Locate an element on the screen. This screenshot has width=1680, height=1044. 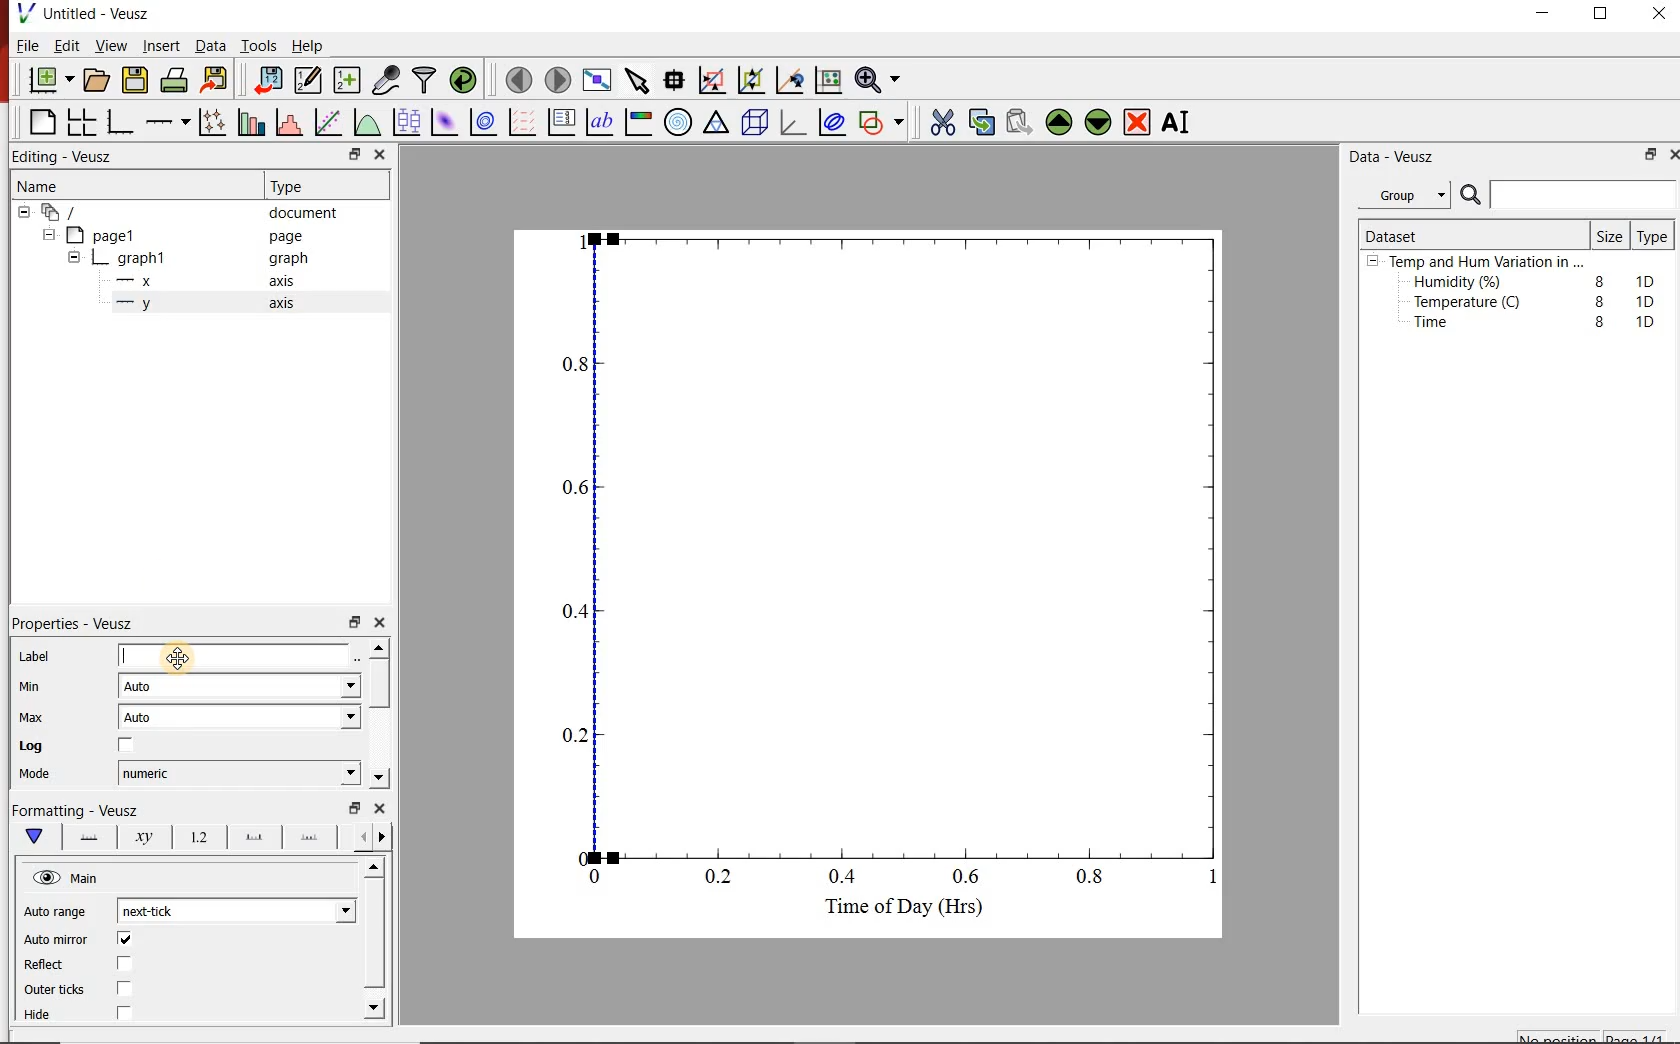
Data - Veusz is located at coordinates (1396, 157).